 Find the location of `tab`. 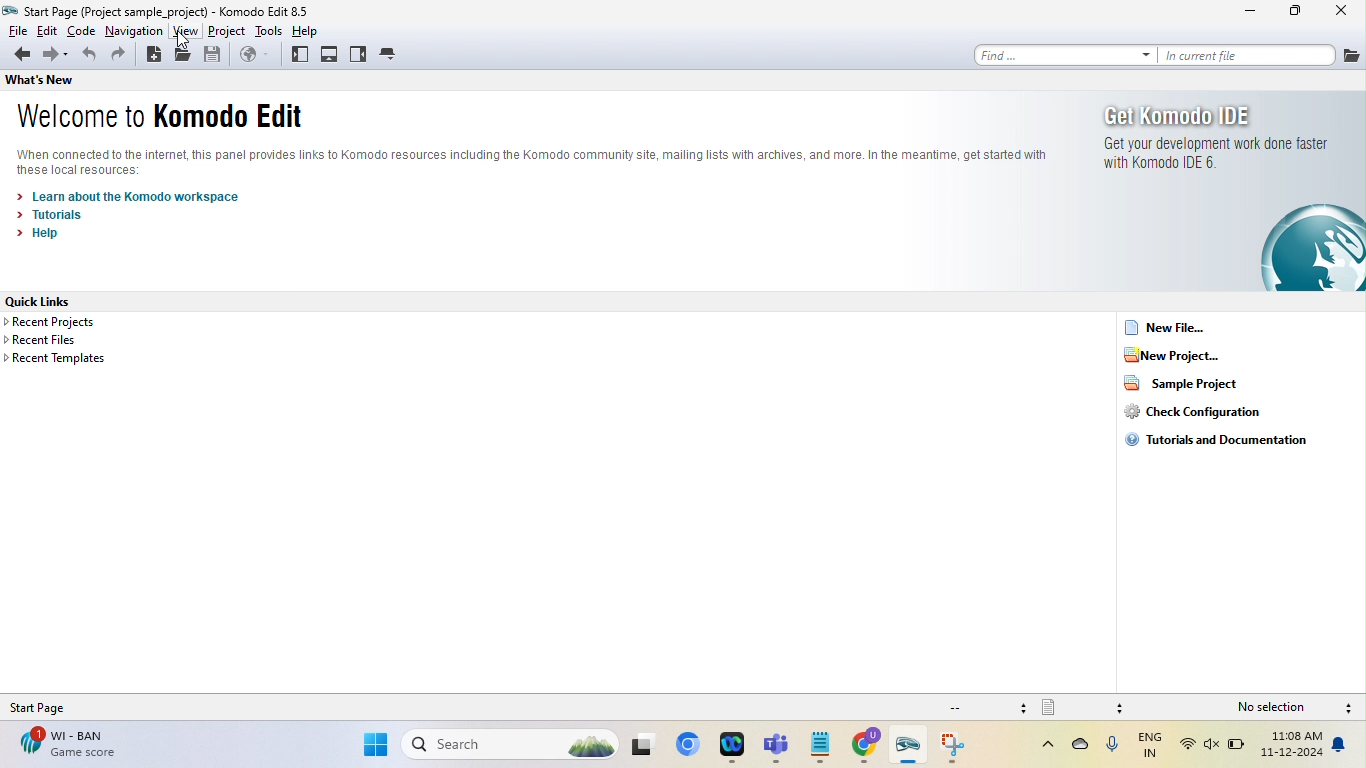

tab is located at coordinates (390, 54).